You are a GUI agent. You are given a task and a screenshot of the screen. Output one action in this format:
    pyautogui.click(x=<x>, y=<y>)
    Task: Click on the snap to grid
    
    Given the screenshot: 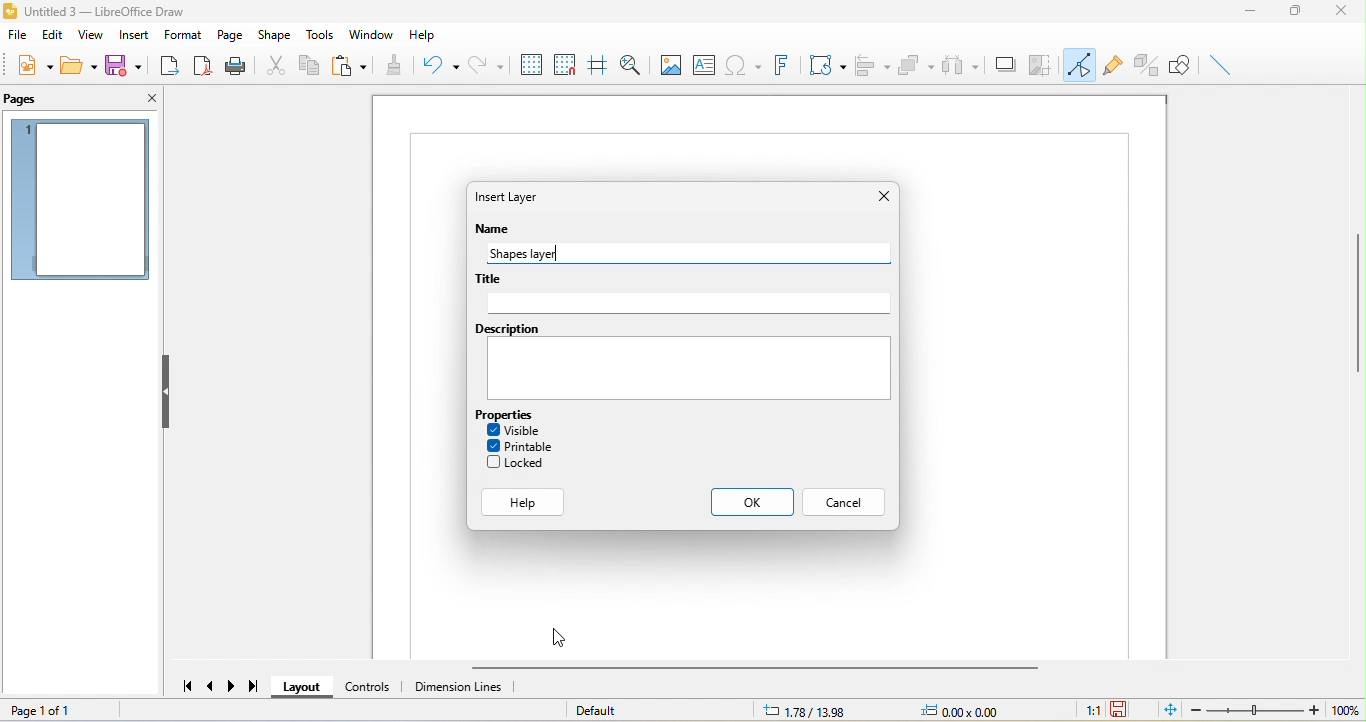 What is the action you would take?
    pyautogui.click(x=565, y=64)
    